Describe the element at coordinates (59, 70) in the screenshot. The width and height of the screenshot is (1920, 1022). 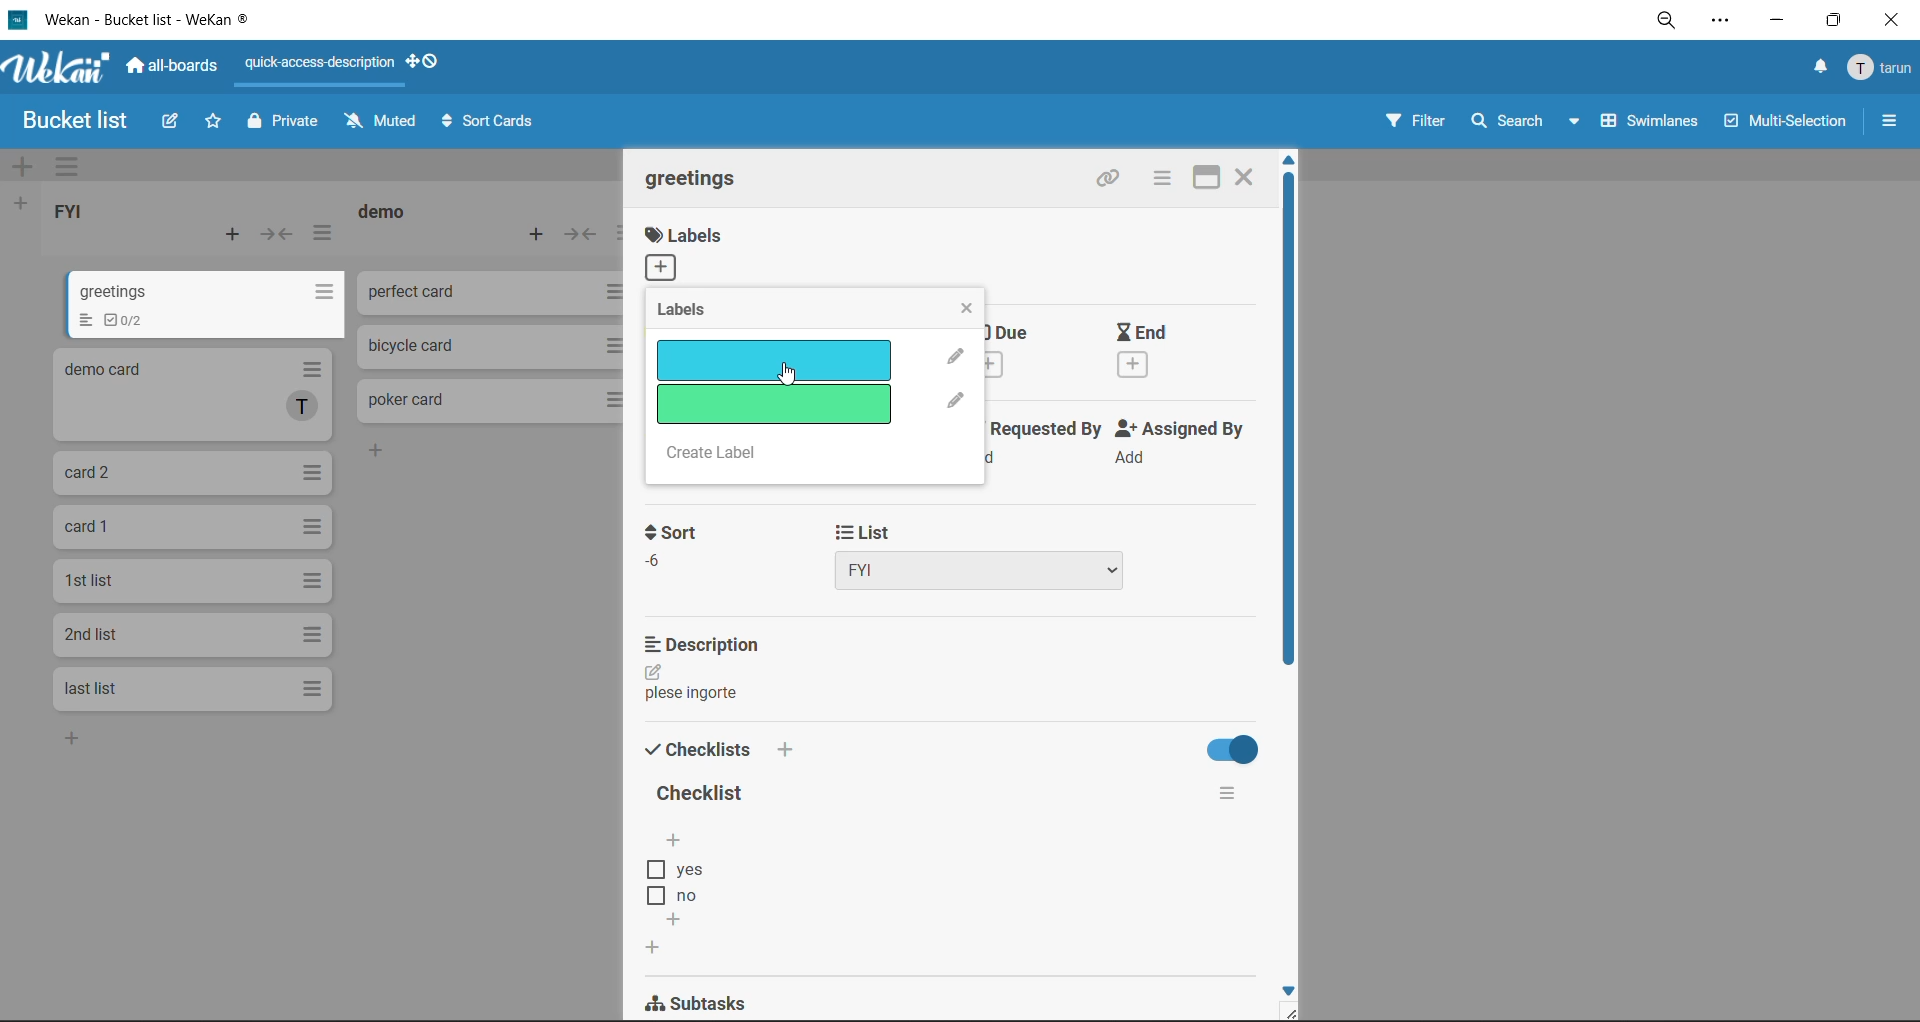
I see `app logo` at that location.